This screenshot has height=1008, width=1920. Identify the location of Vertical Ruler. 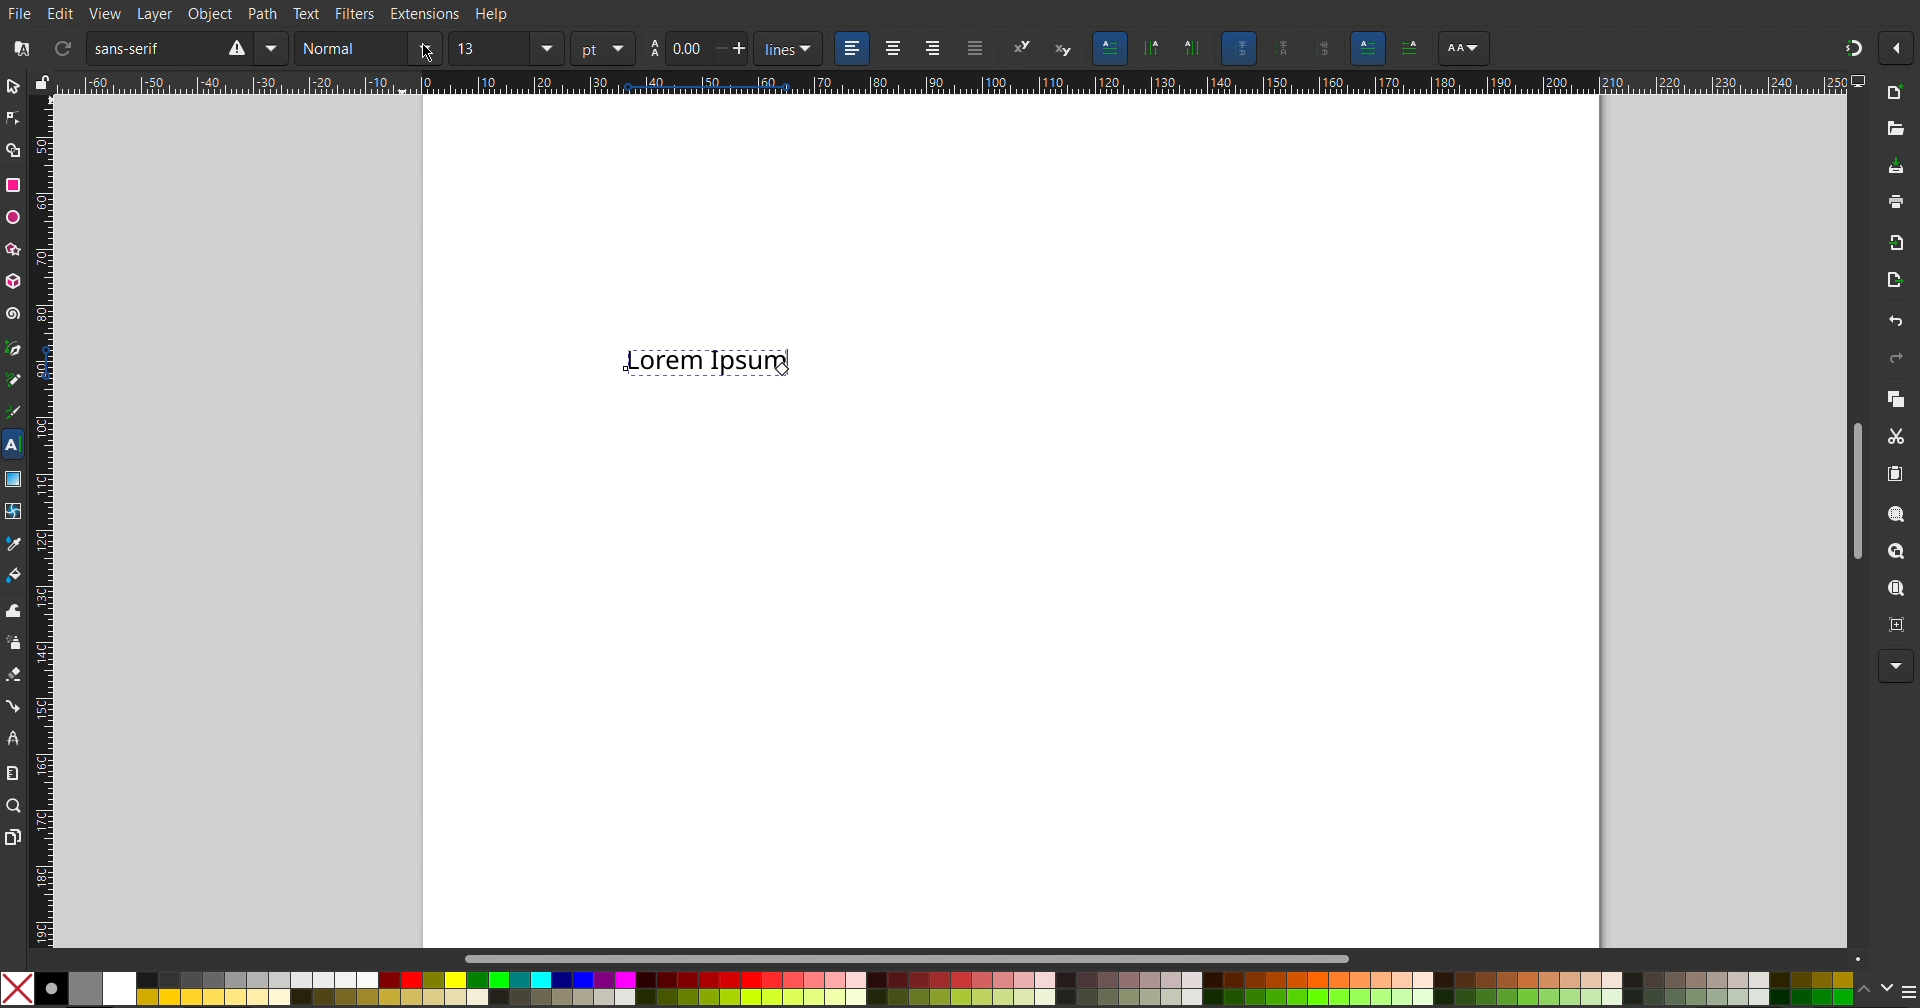
(41, 517).